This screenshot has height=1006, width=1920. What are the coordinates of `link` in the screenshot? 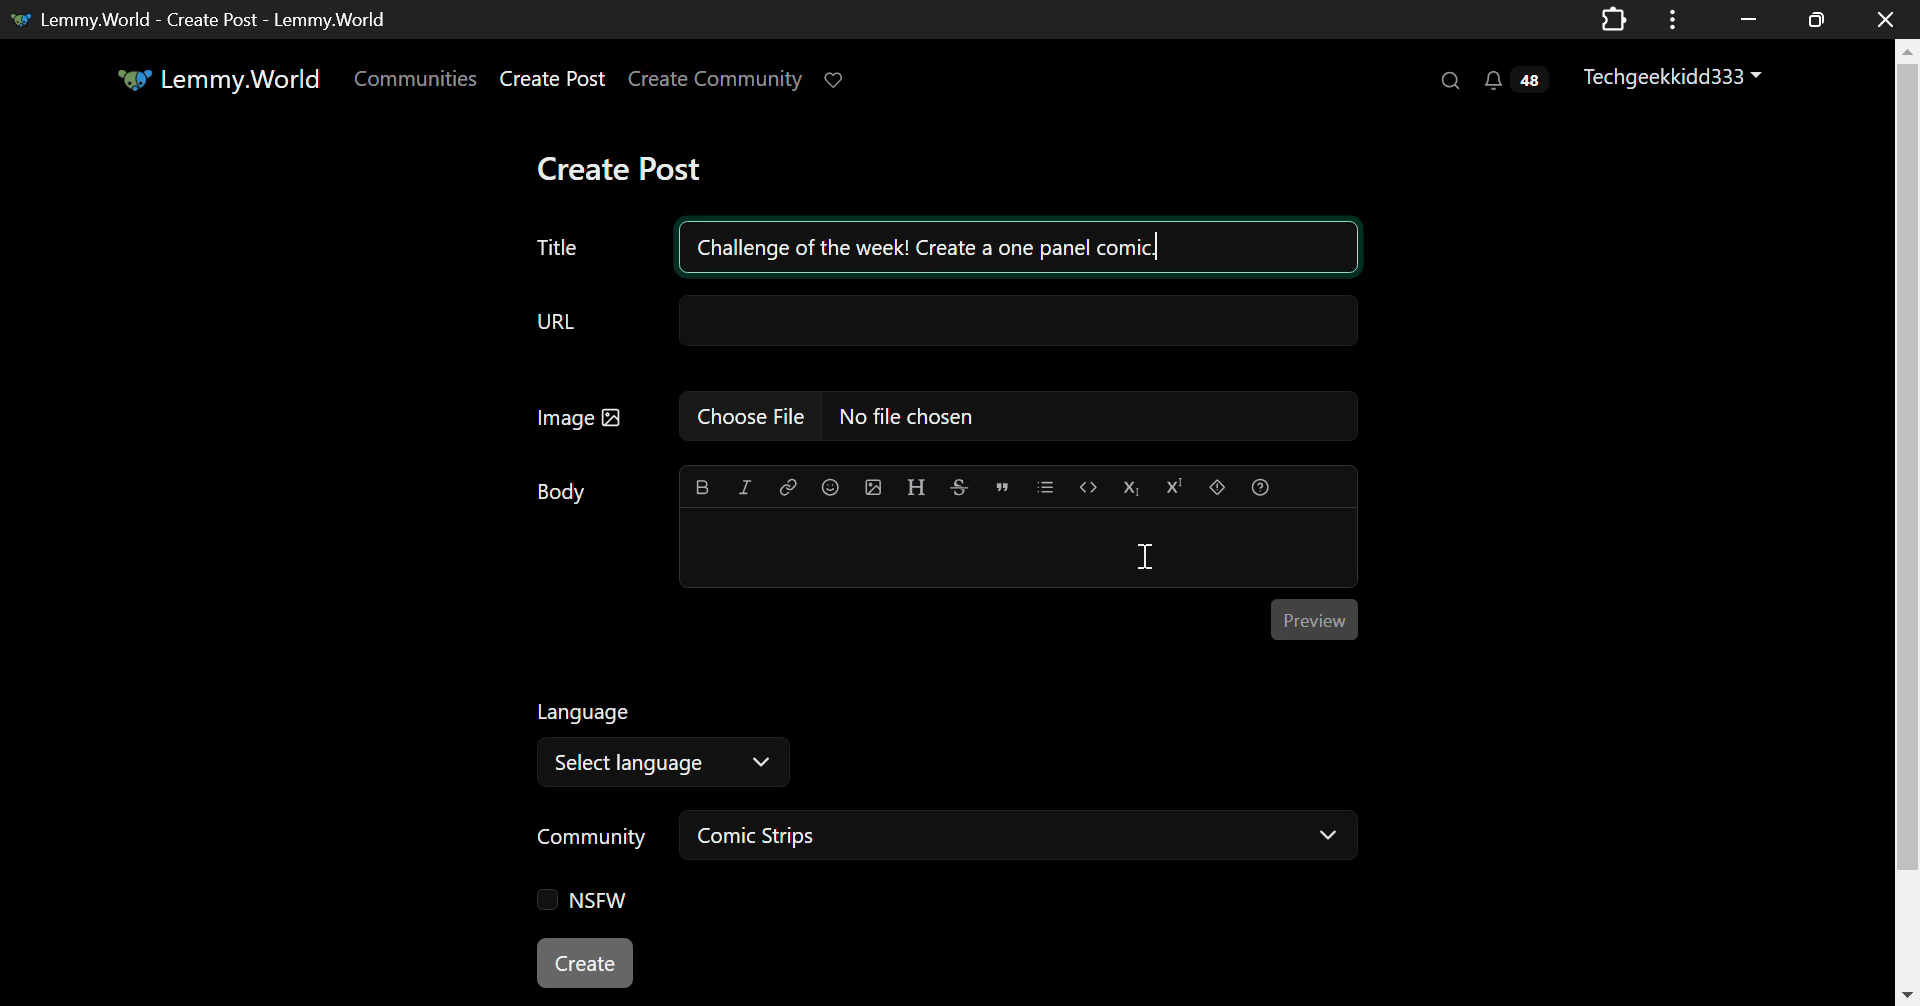 It's located at (784, 487).